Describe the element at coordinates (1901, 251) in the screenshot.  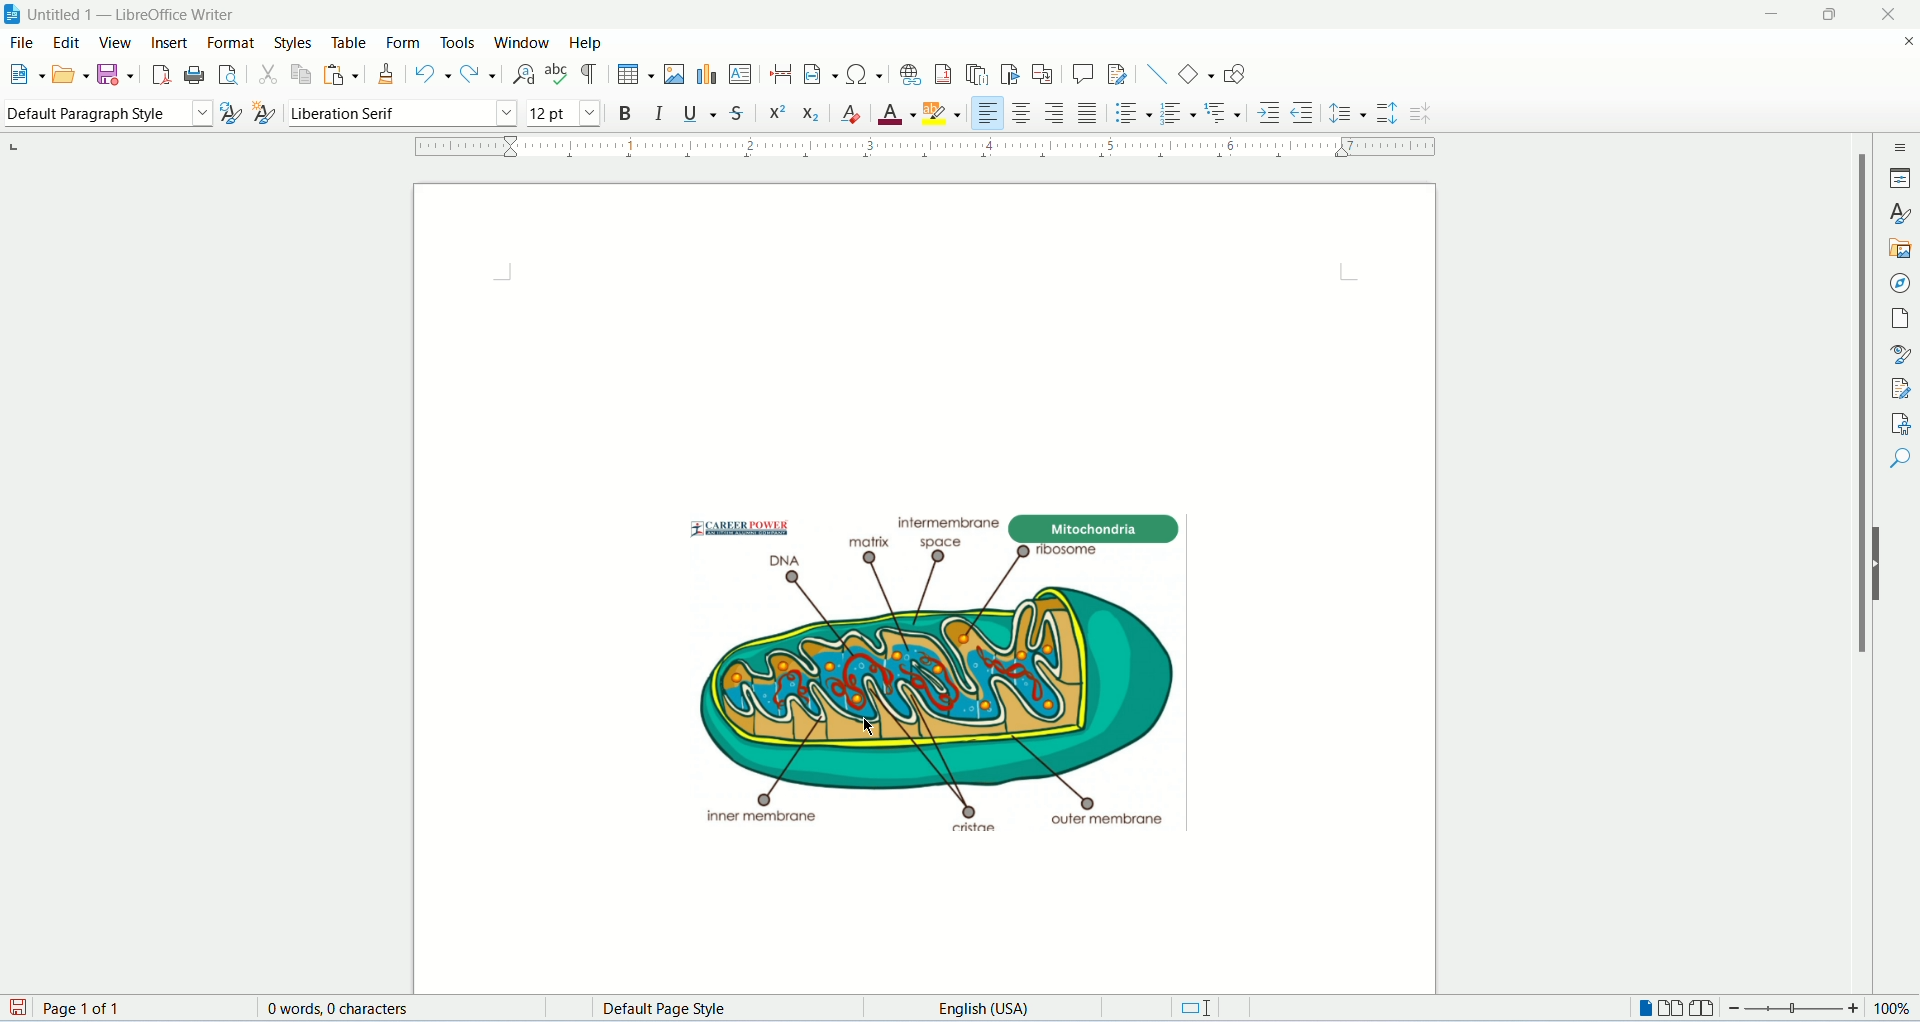
I see `gallery` at that location.